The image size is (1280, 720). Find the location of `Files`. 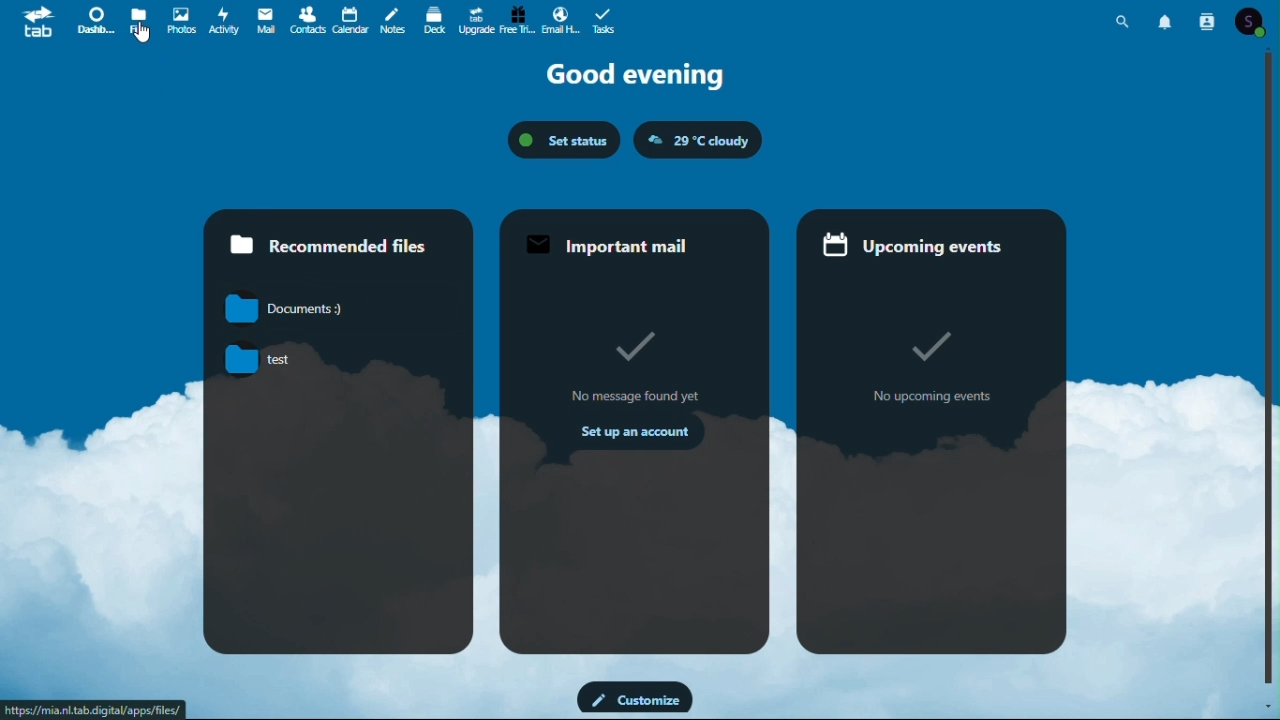

Files is located at coordinates (139, 21).